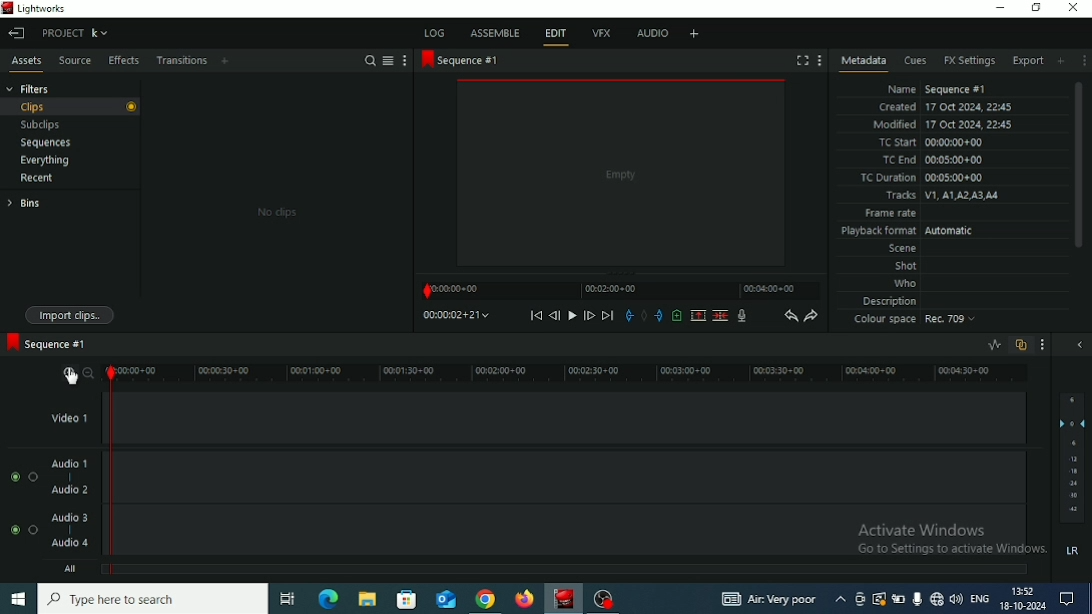 The image size is (1092, 614). I want to click on Transitions, so click(181, 61).